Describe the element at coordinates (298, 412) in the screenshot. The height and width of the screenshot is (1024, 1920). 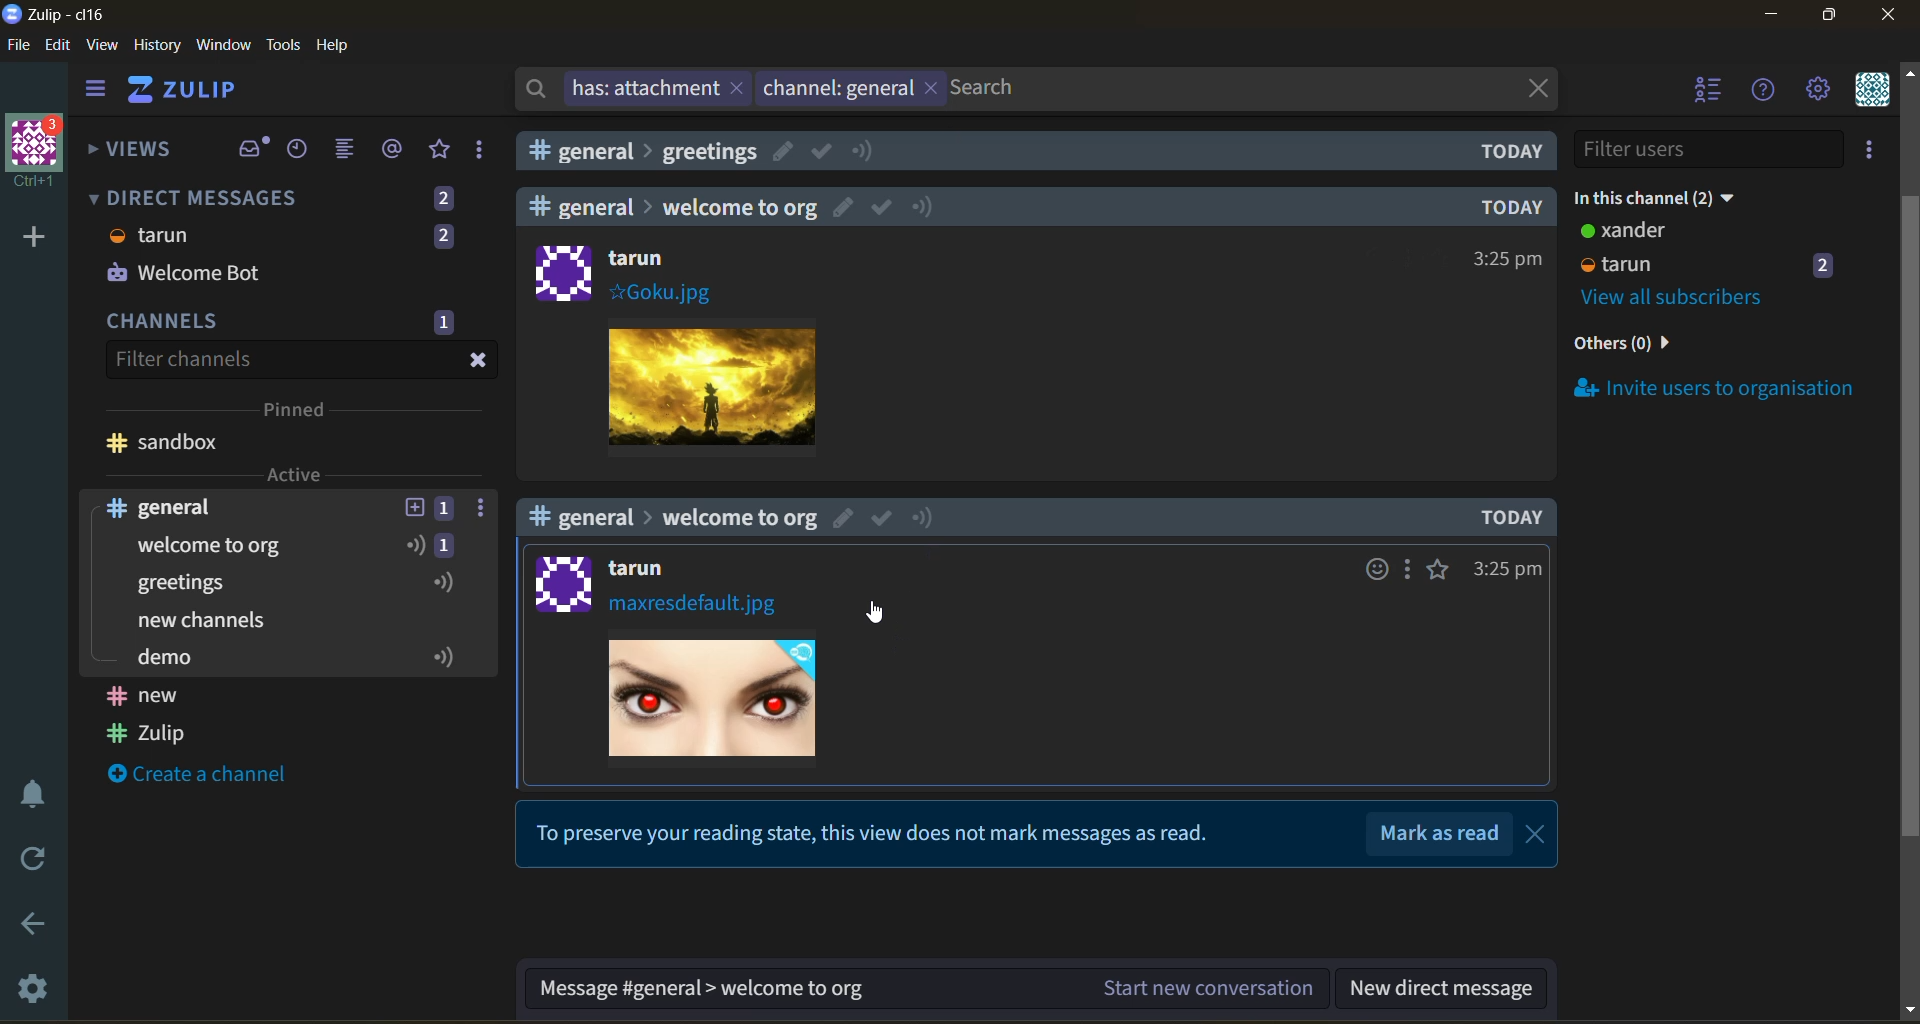
I see `pinned` at that location.